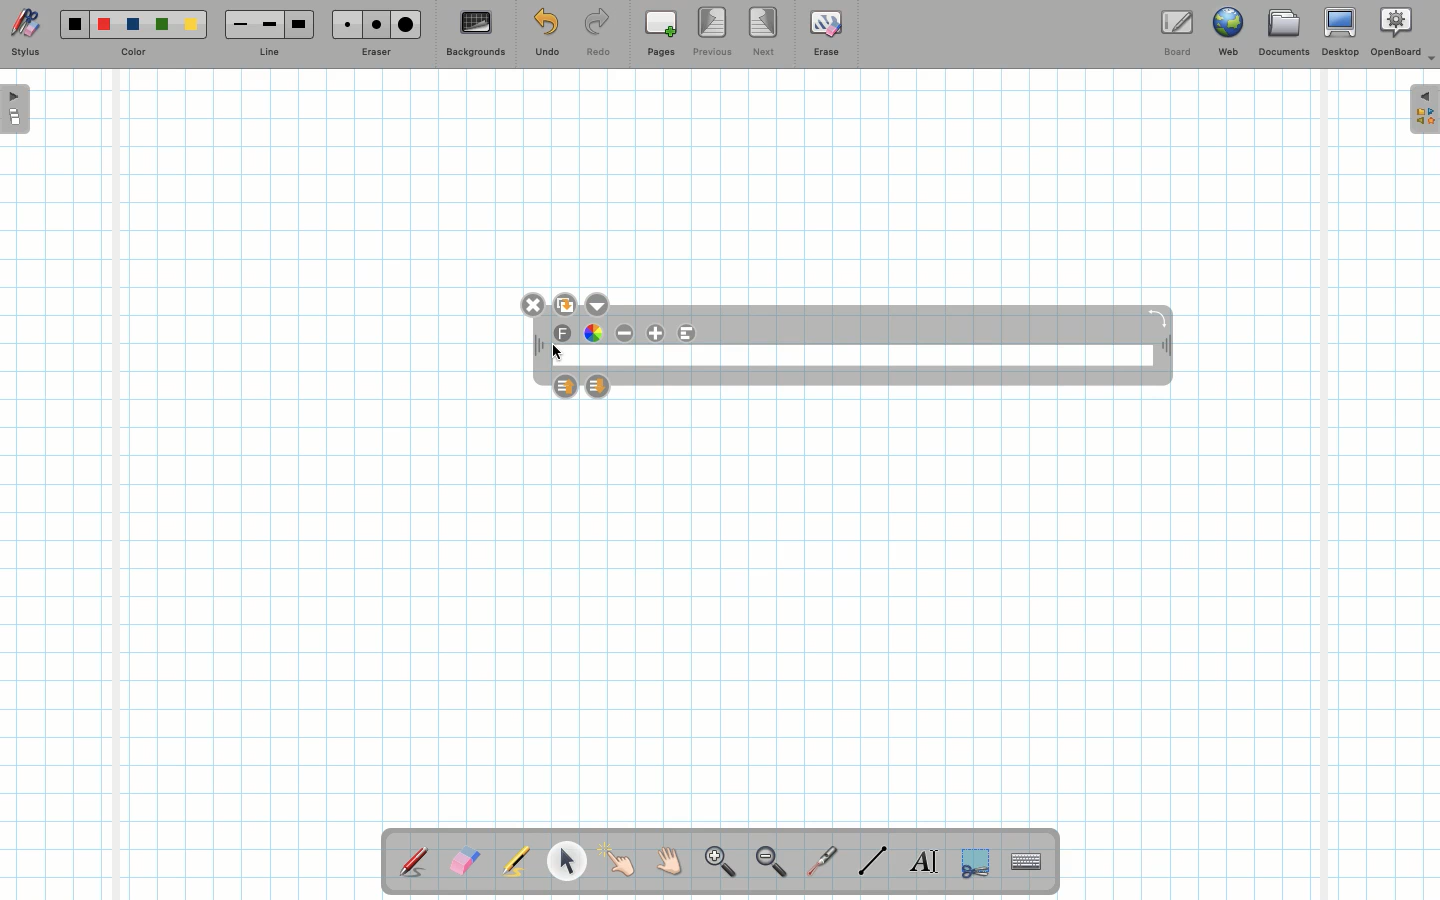 The height and width of the screenshot is (900, 1440). What do you see at coordinates (661, 35) in the screenshot?
I see `Pages` at bounding box center [661, 35].